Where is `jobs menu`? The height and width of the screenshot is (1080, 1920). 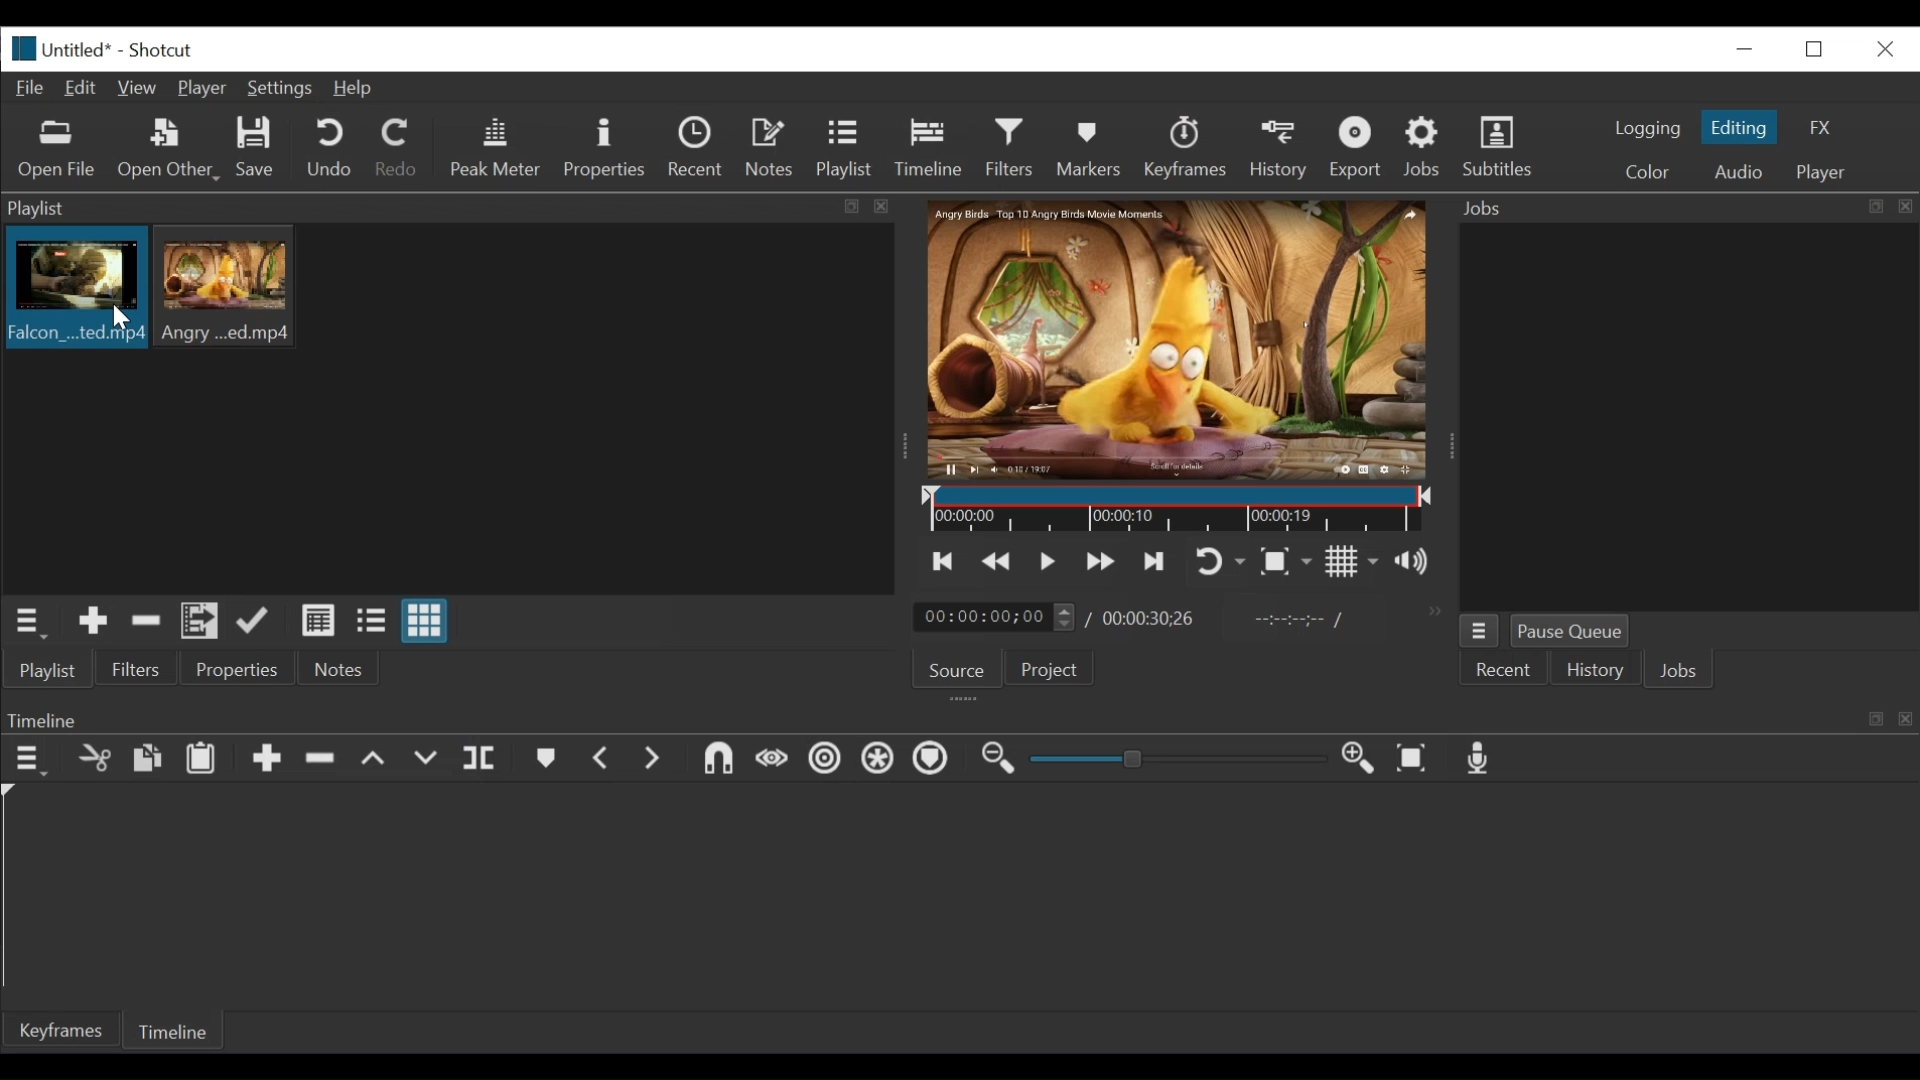
jobs menu is located at coordinates (1479, 628).